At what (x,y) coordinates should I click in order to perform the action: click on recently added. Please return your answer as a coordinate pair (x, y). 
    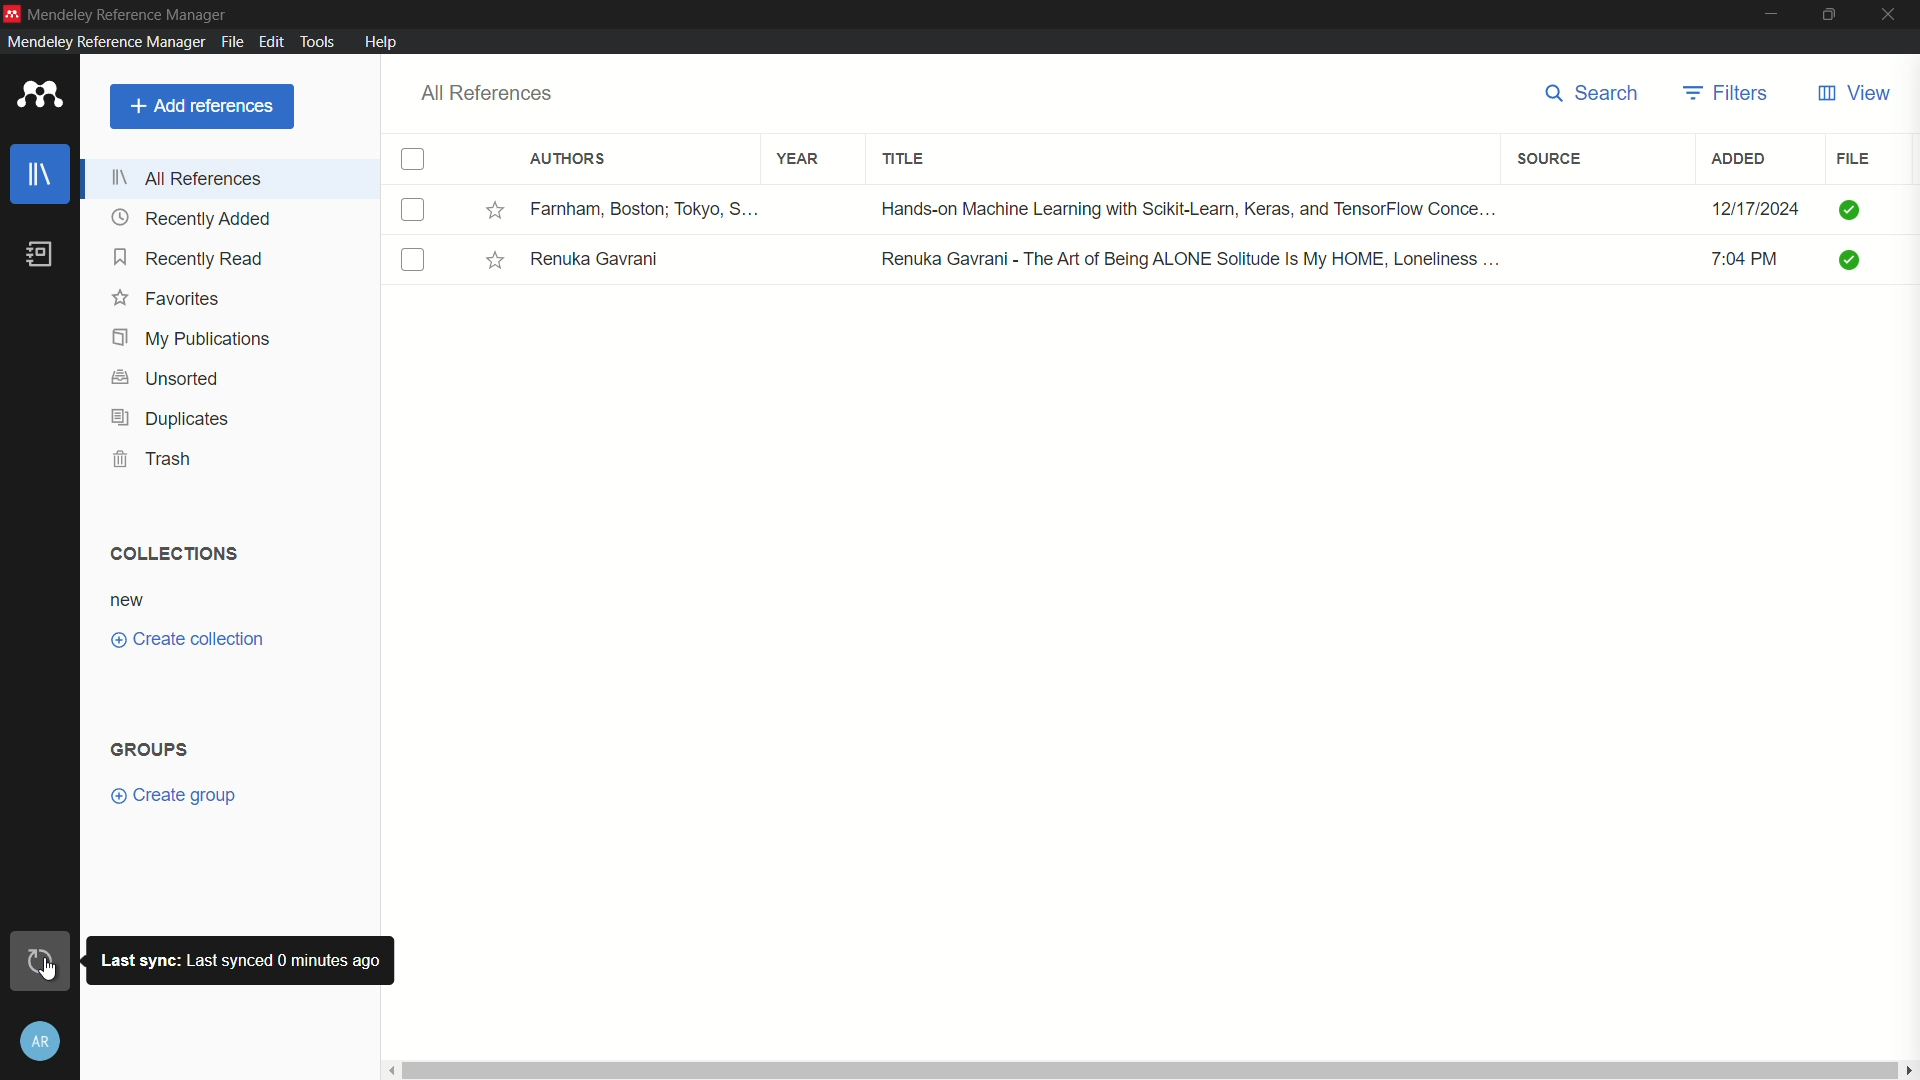
    Looking at the image, I should click on (188, 258).